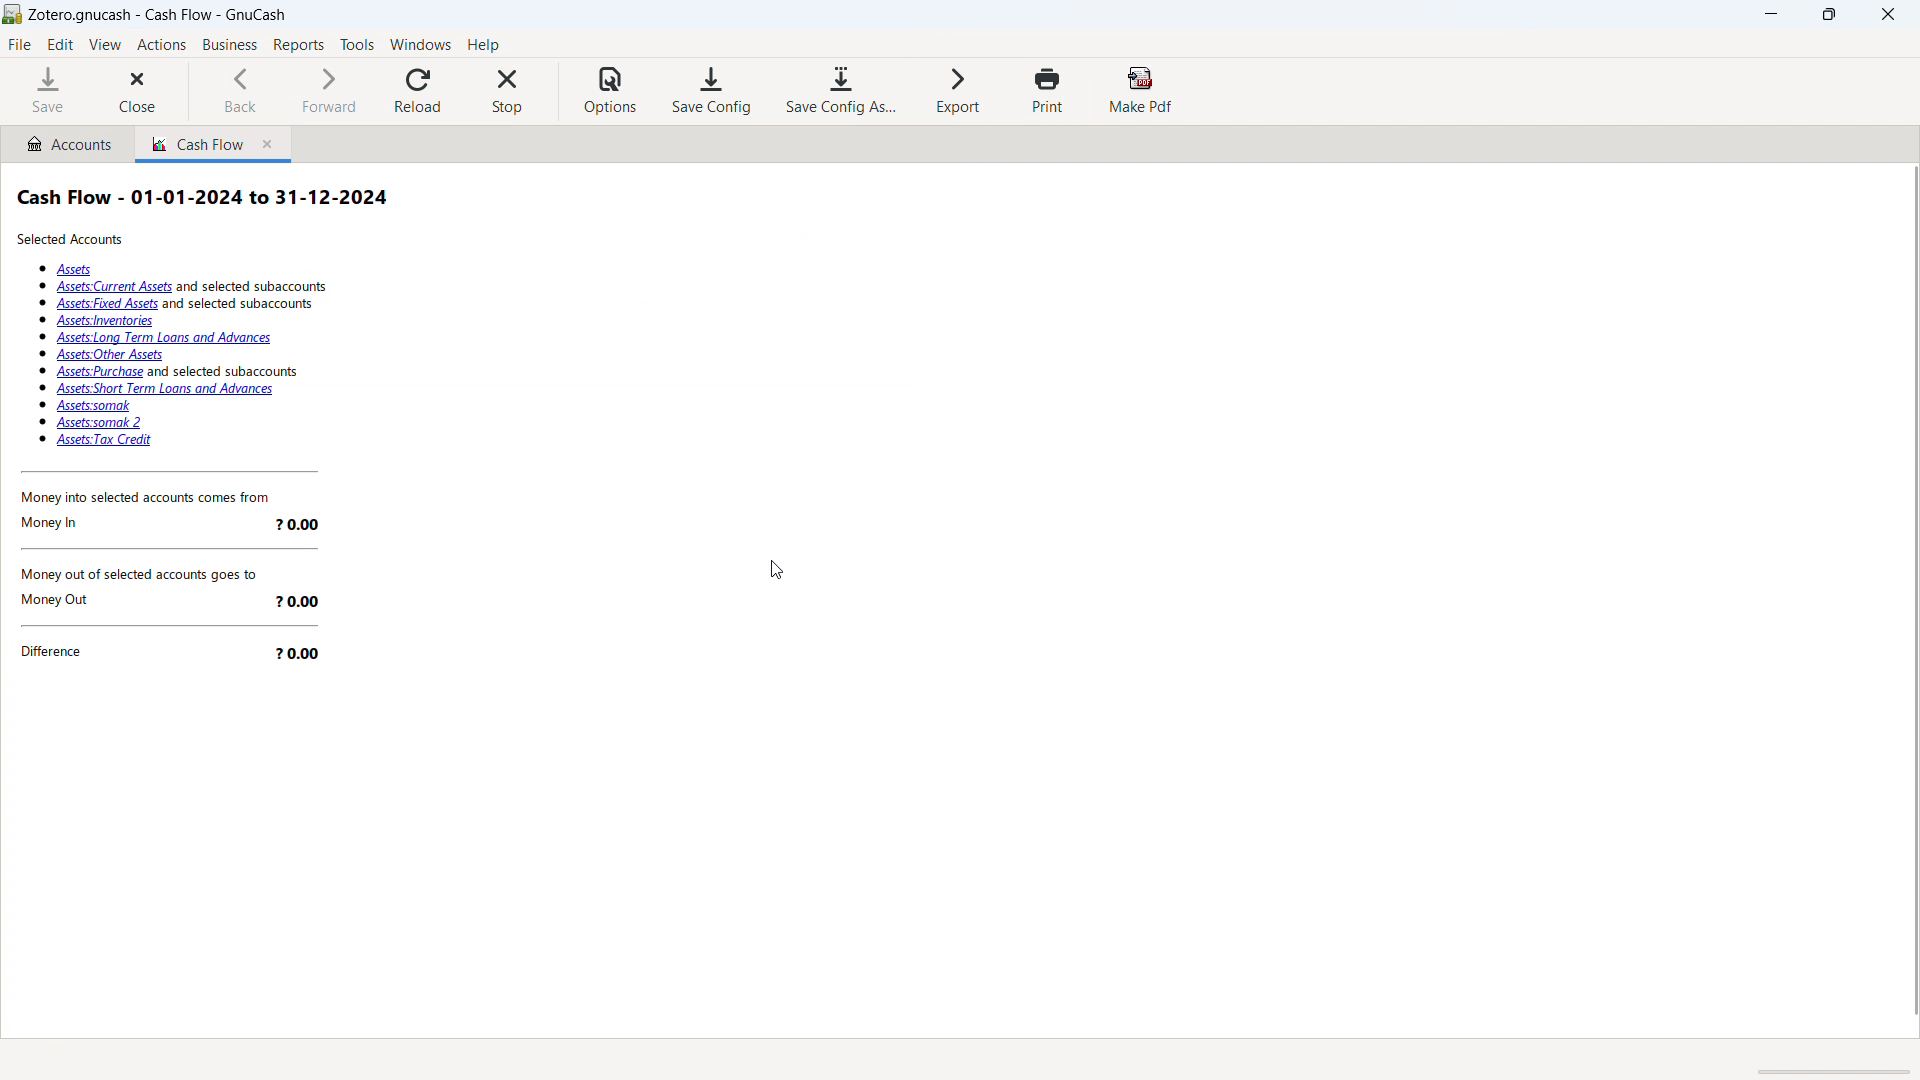 The height and width of the screenshot is (1080, 1920). Describe the element at coordinates (72, 240) in the screenshot. I see `Selected Accounts` at that location.